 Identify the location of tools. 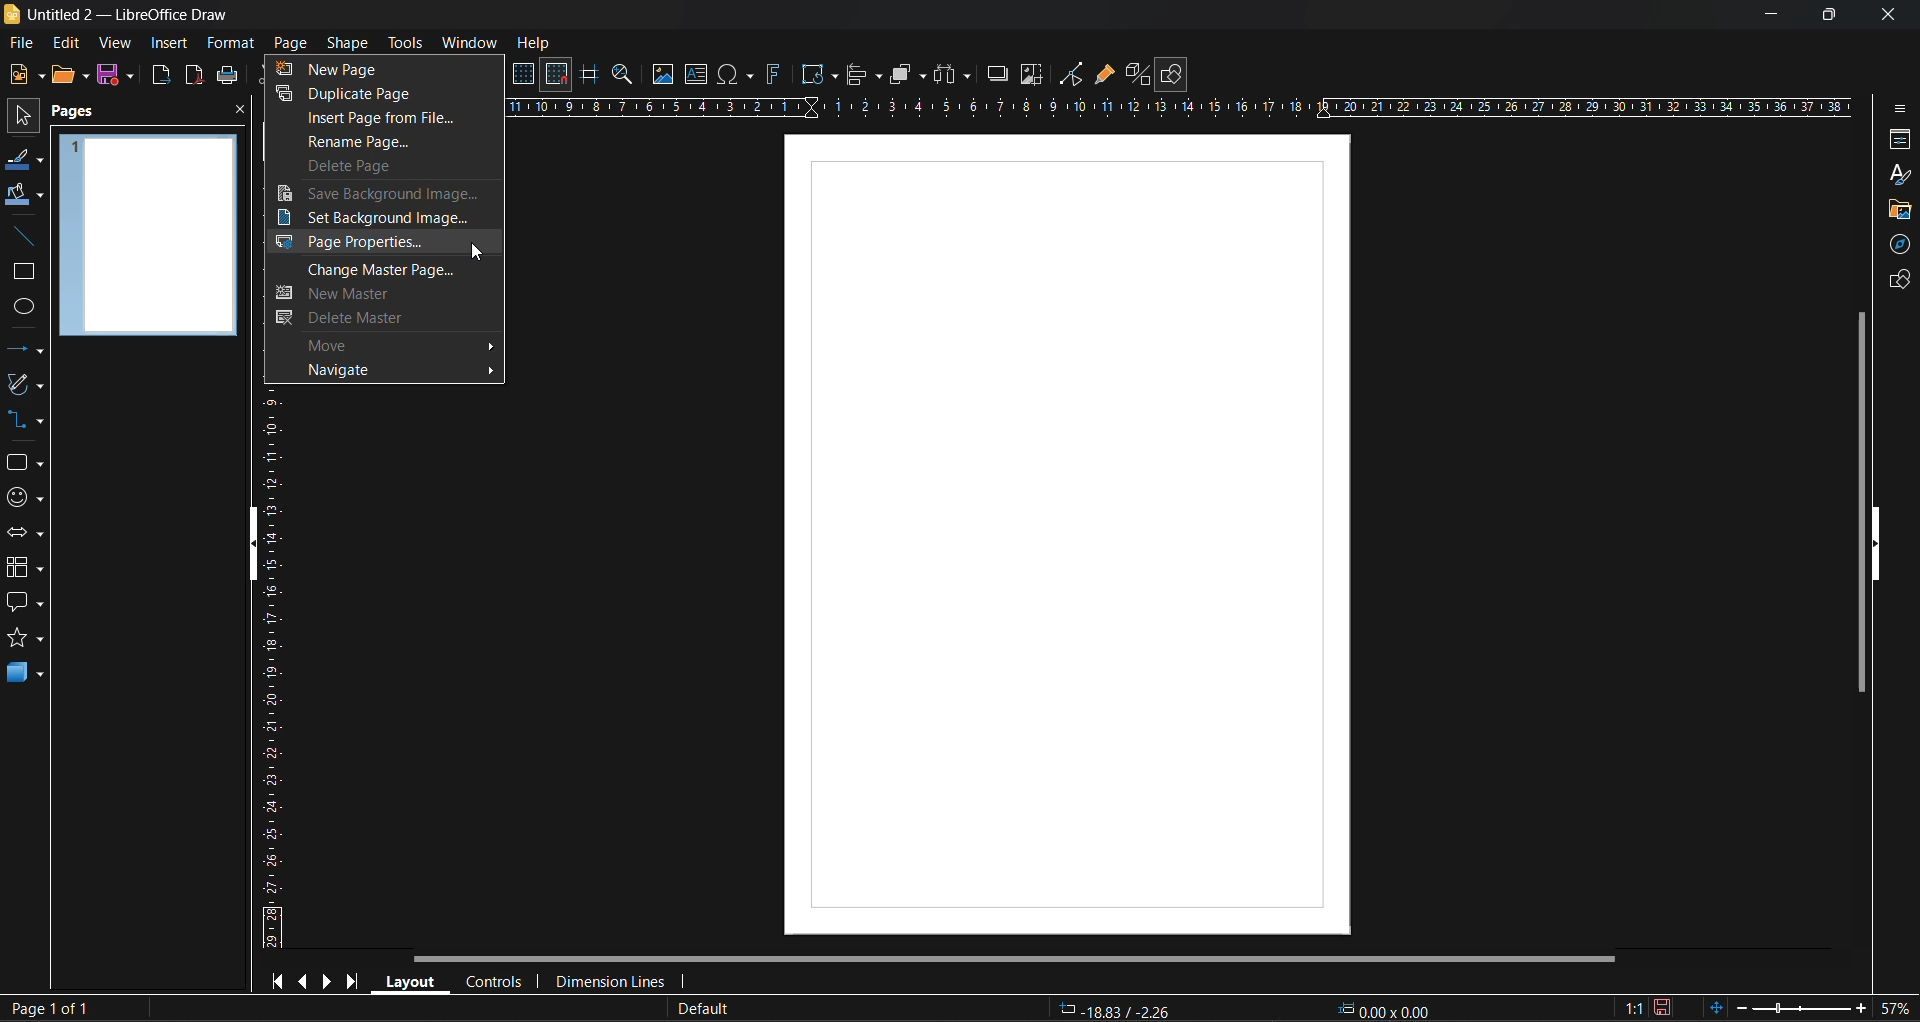
(406, 42).